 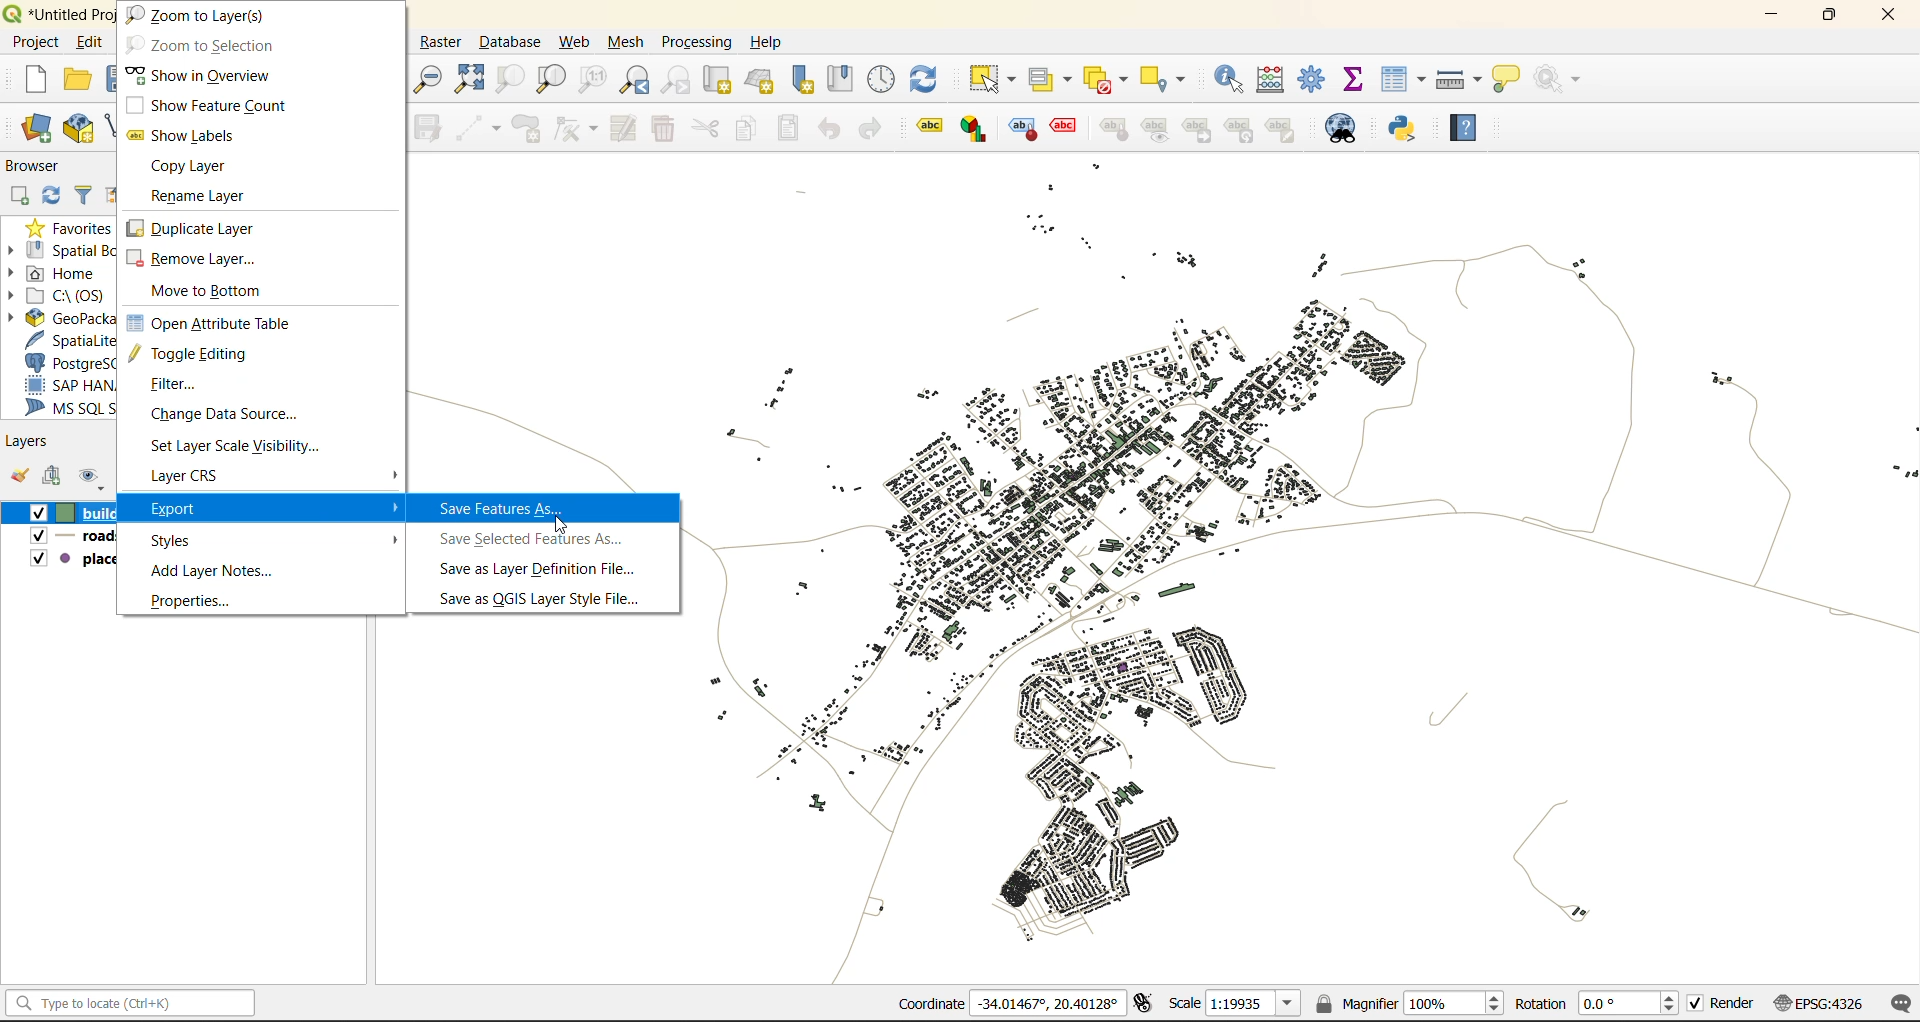 I want to click on redo, so click(x=872, y=131).